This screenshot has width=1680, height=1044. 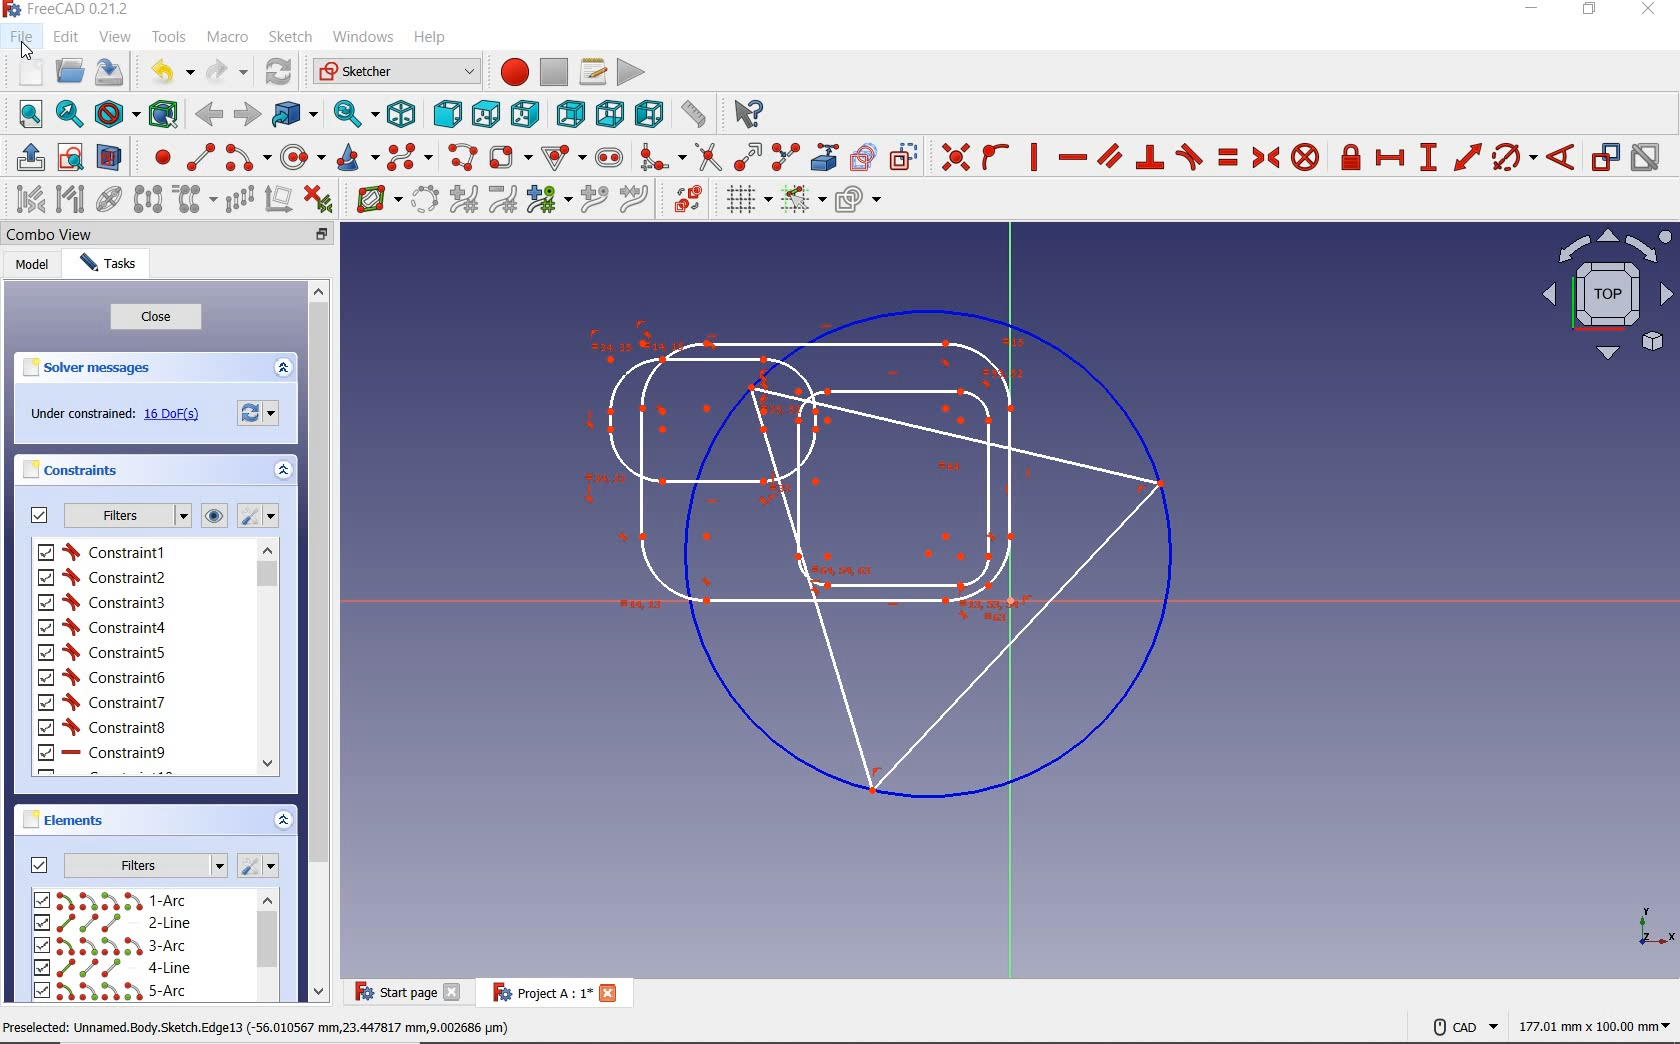 I want to click on create rectangle, so click(x=509, y=156).